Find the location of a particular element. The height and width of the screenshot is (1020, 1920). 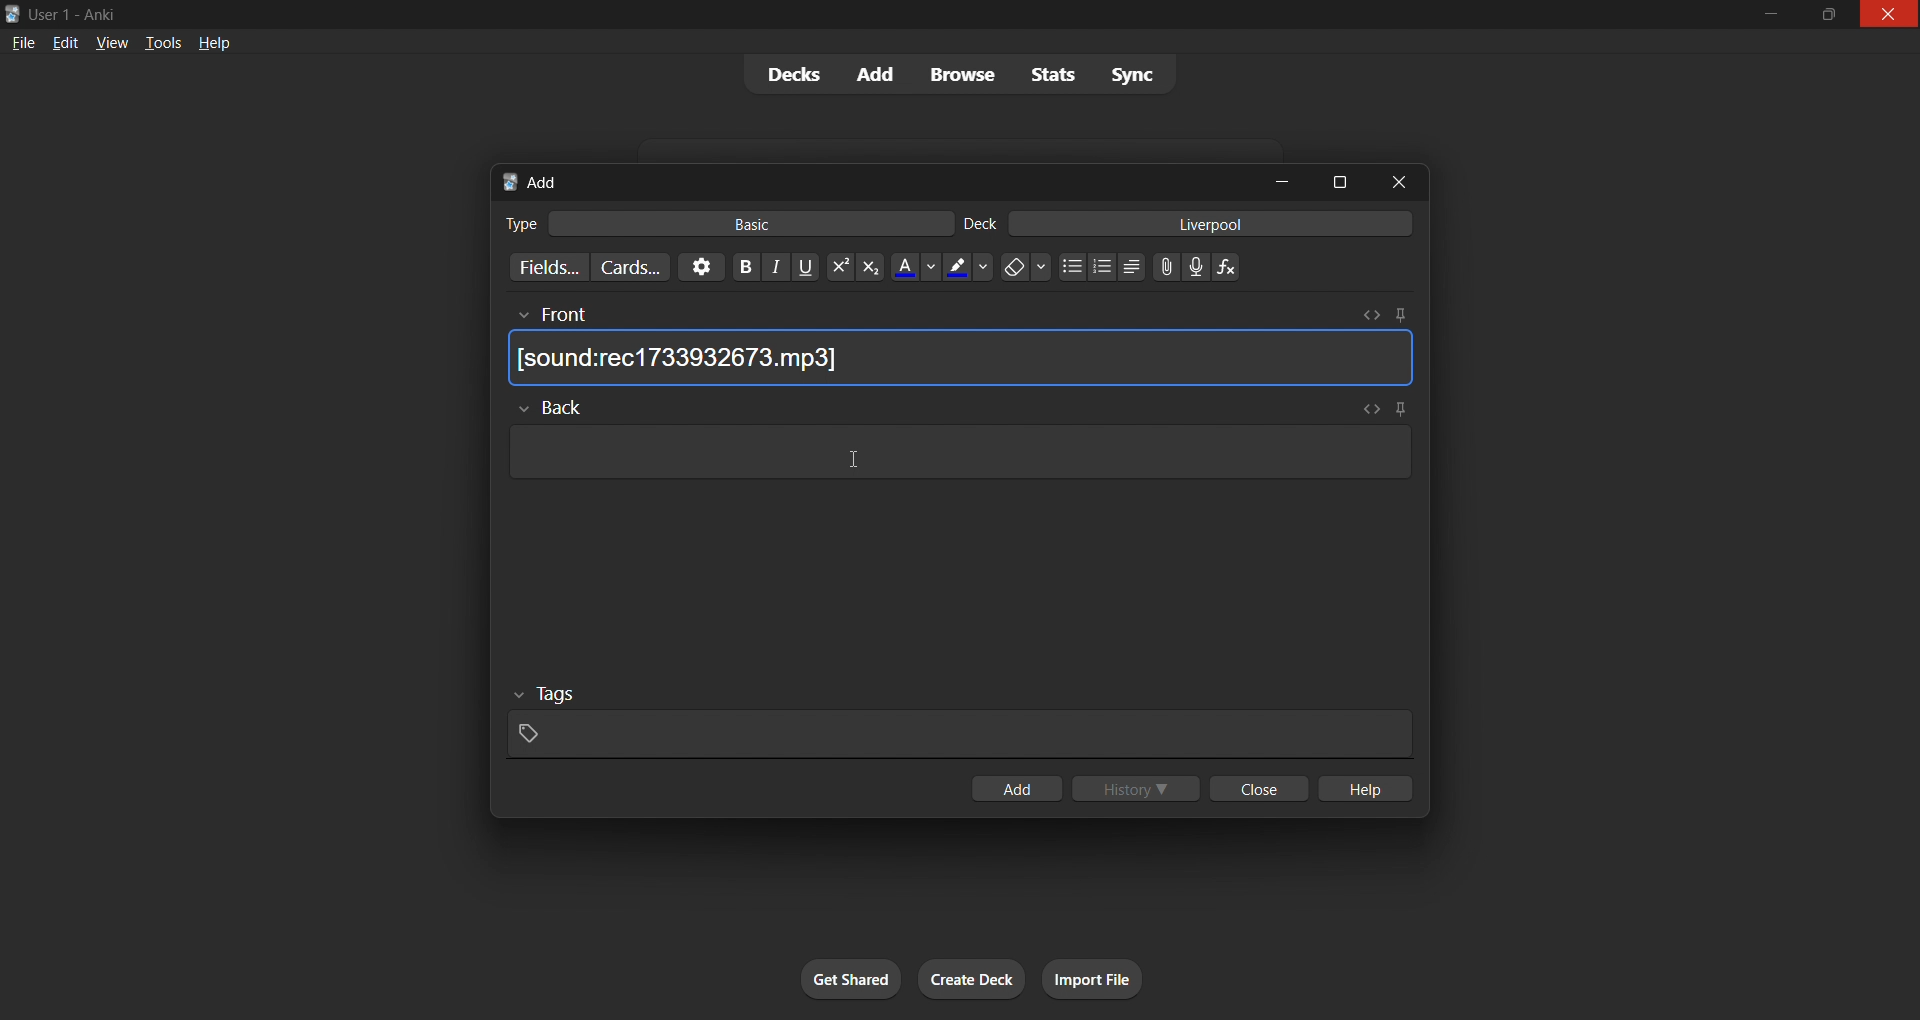

underline is located at coordinates (805, 267).